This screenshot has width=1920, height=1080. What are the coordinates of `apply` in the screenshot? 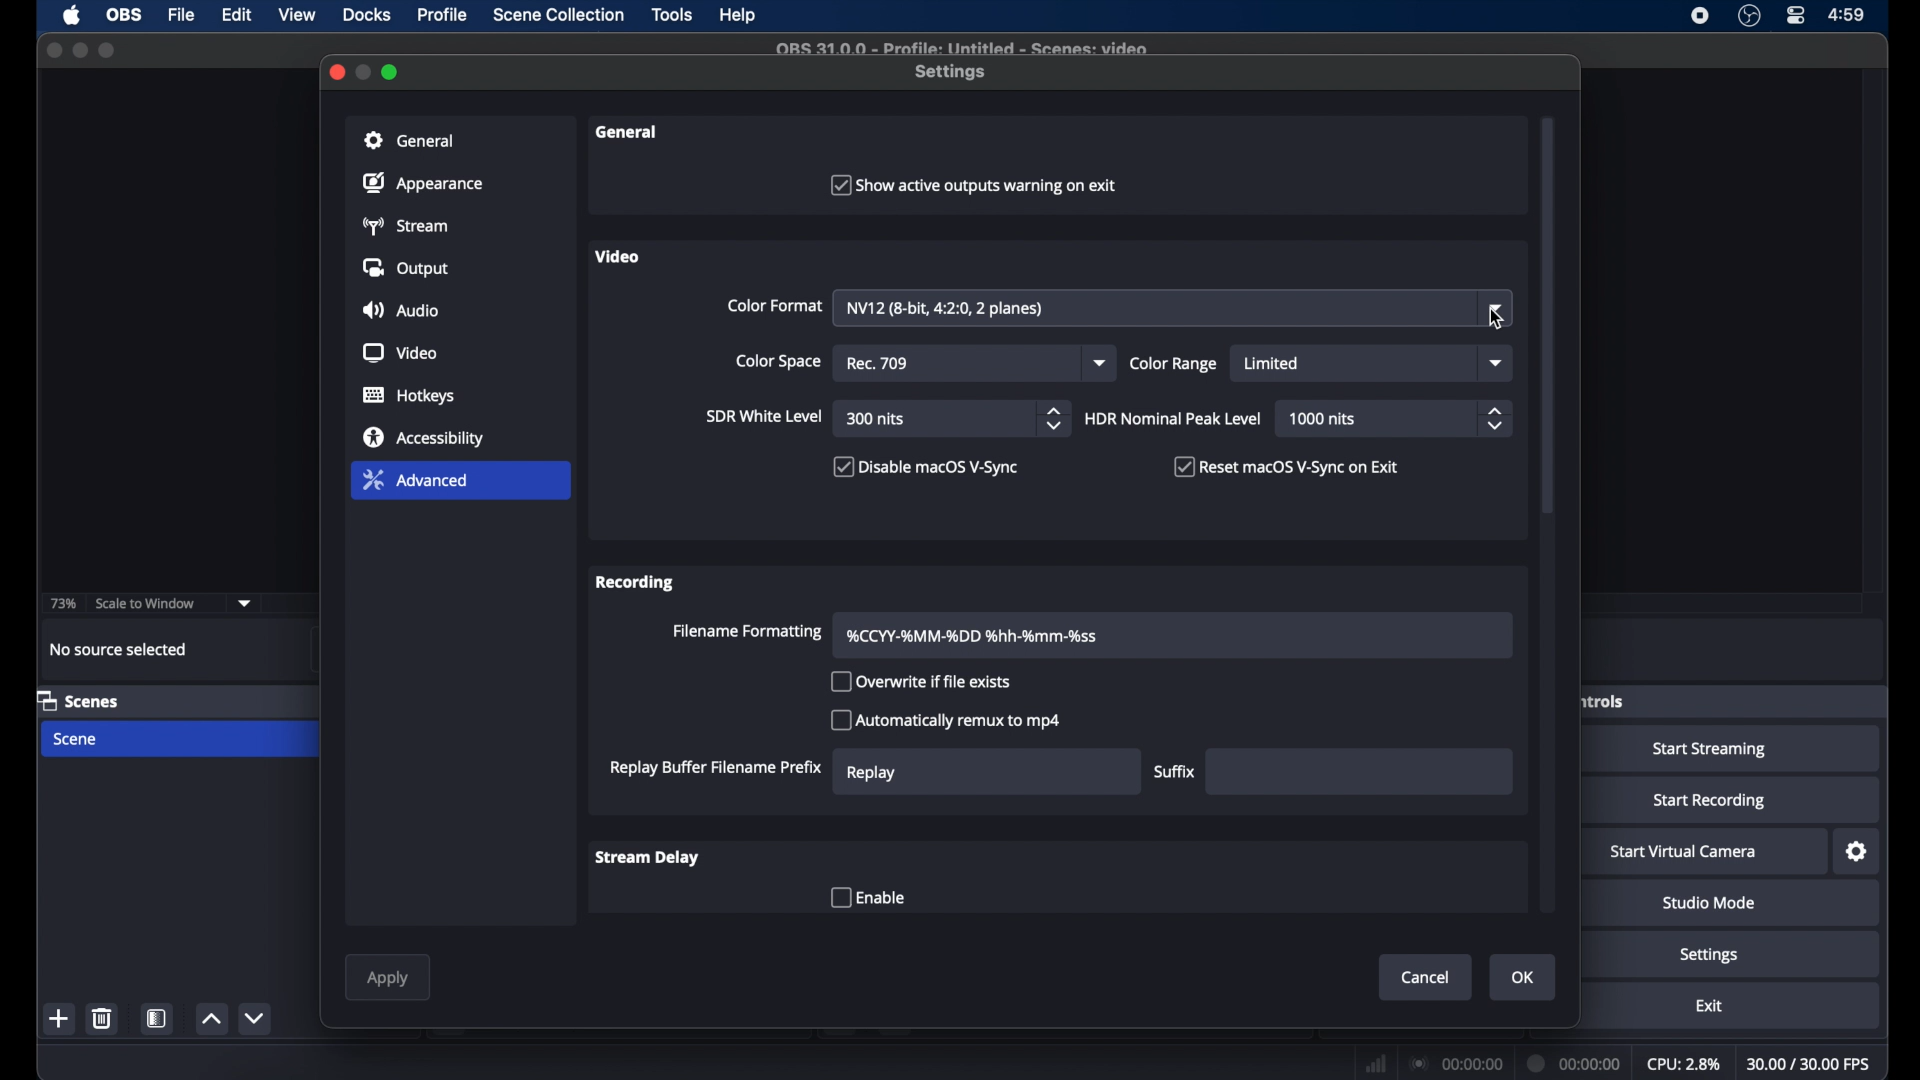 It's located at (390, 979).